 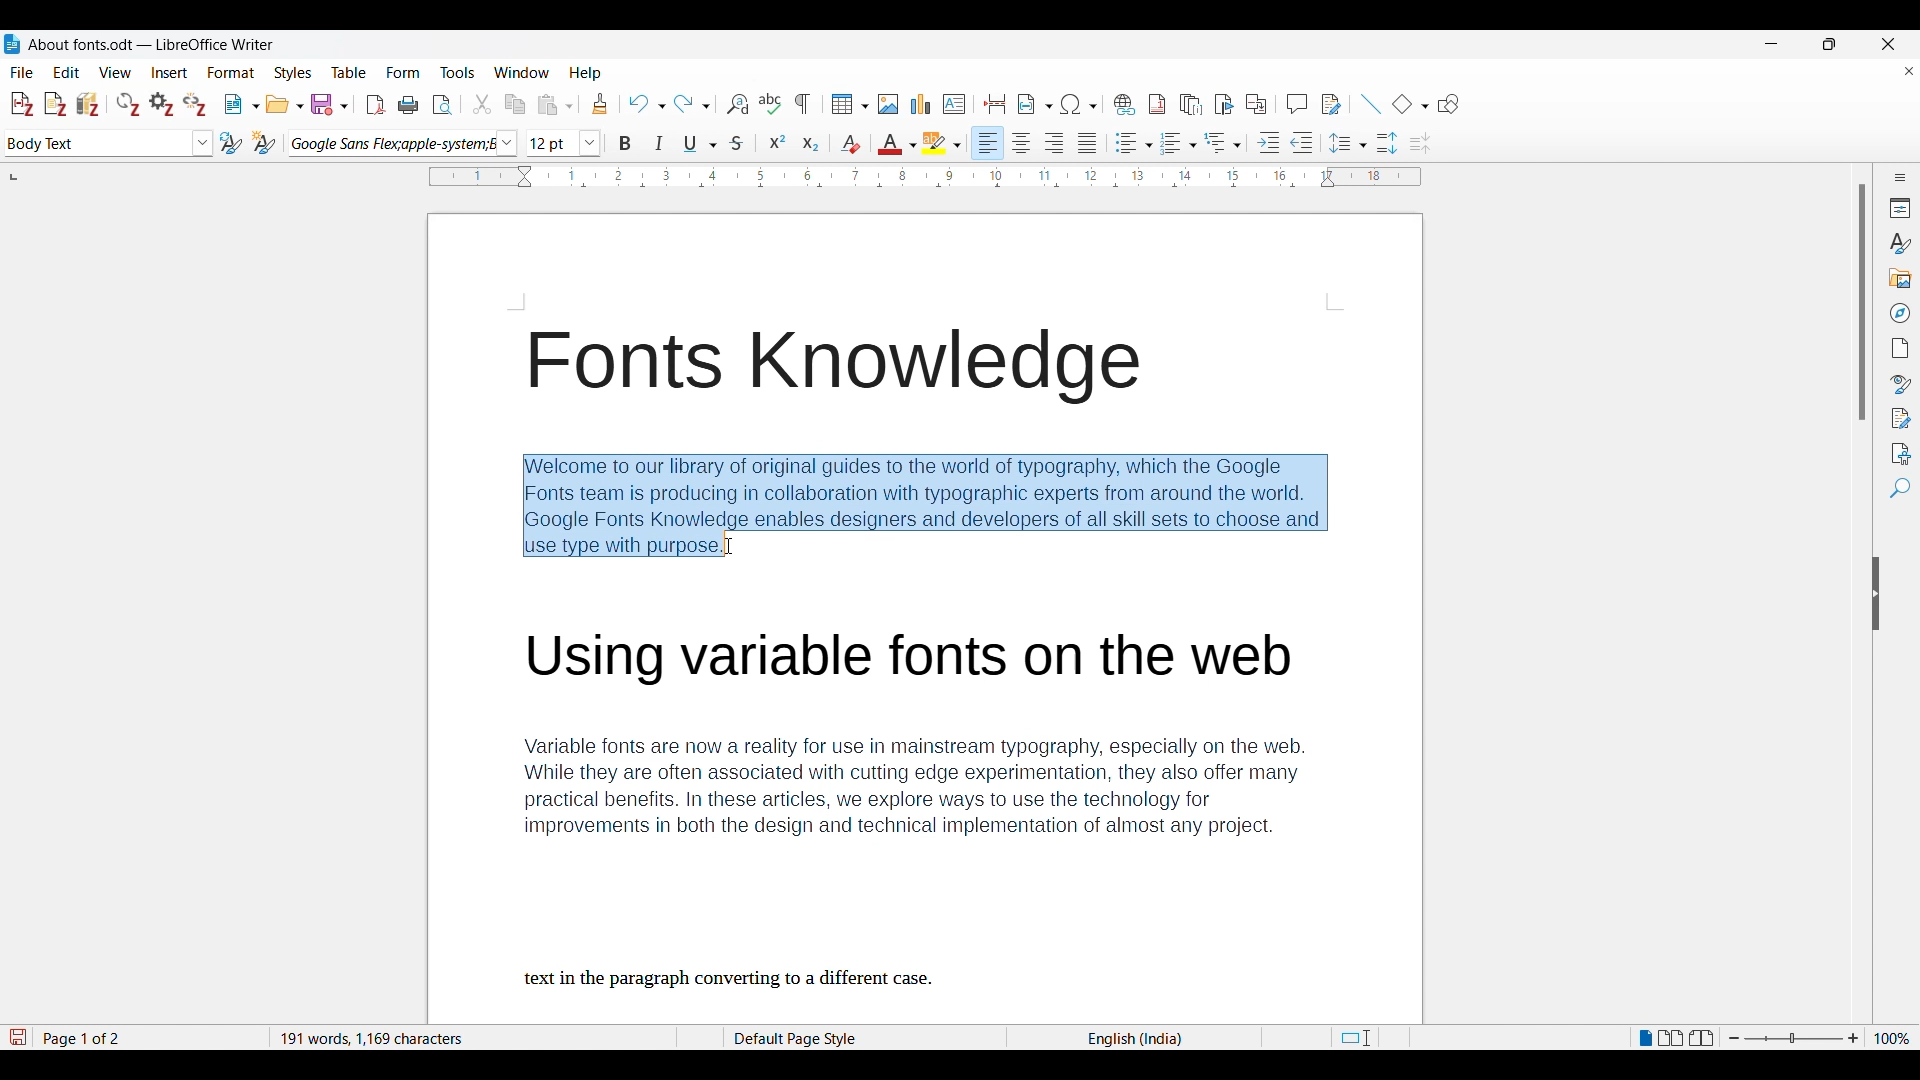 I want to click on Single page view, so click(x=1645, y=1038).